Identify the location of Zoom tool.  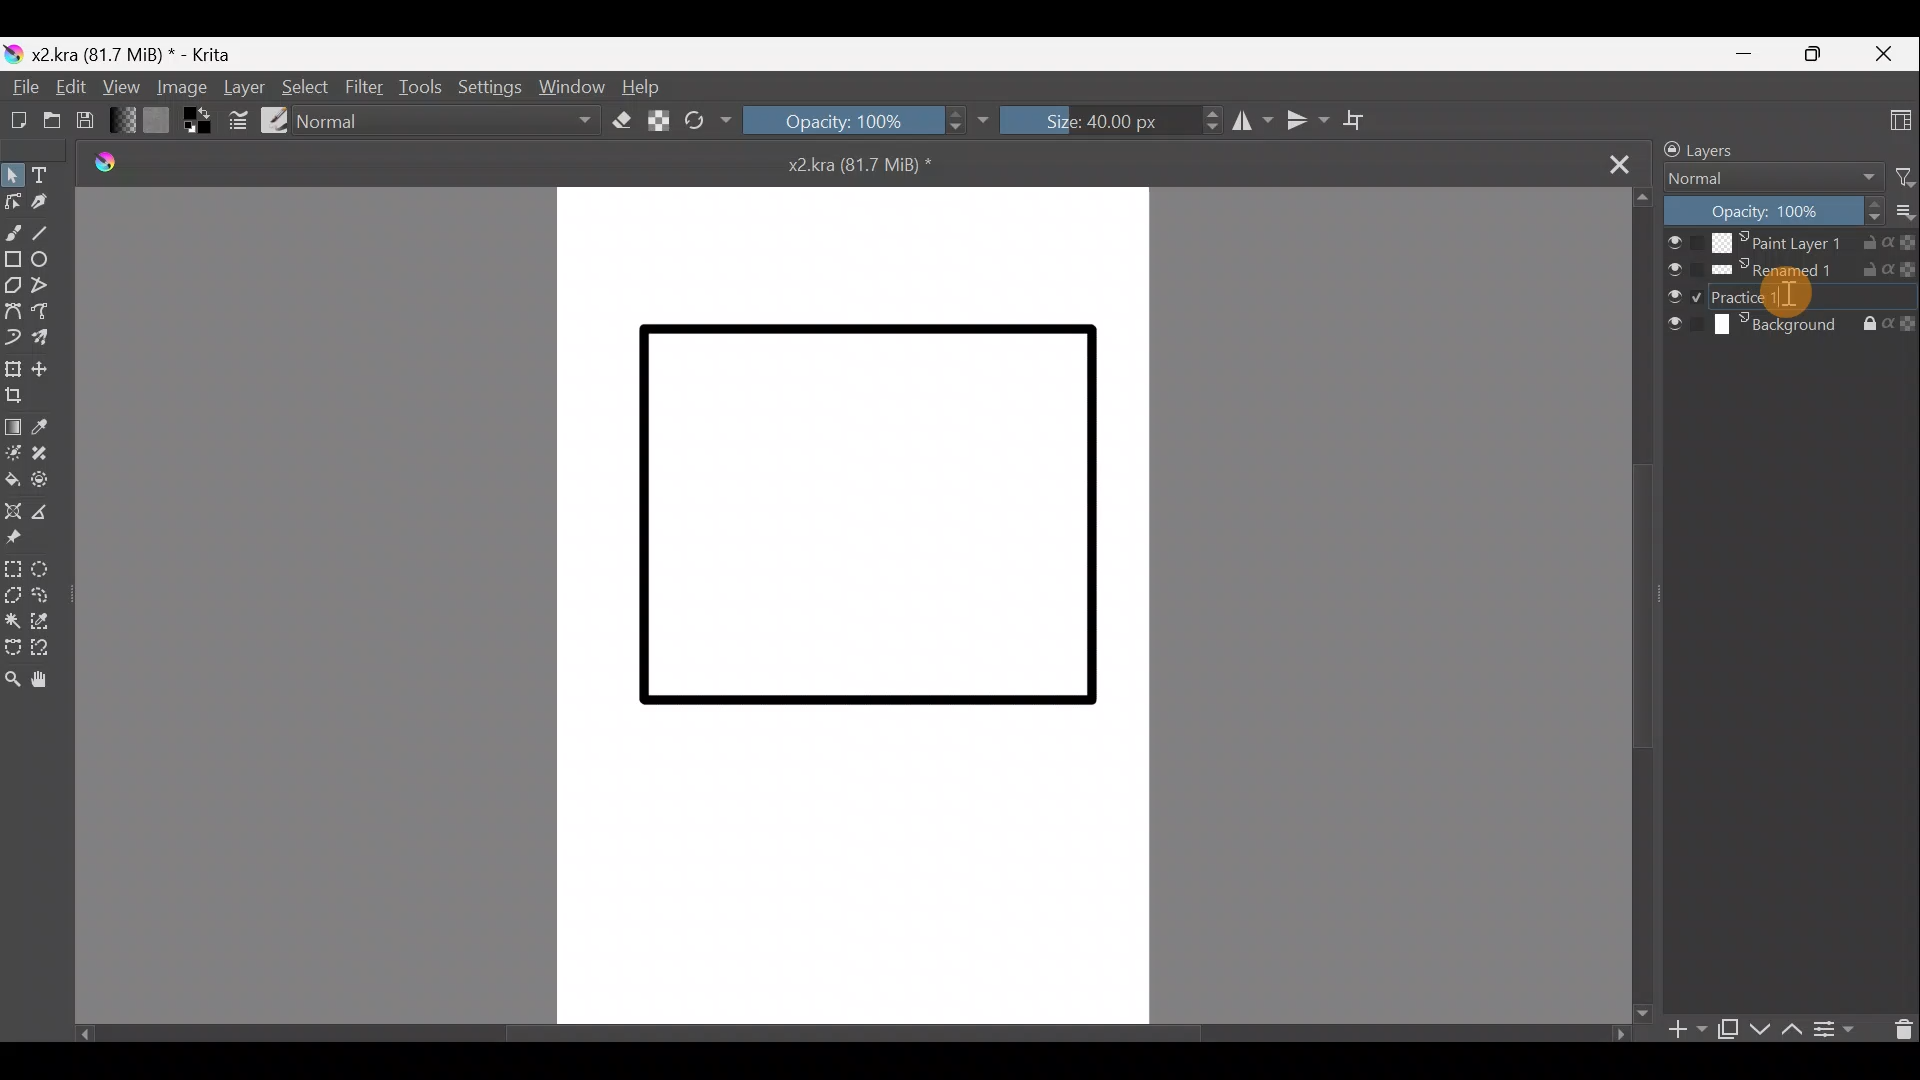
(14, 679).